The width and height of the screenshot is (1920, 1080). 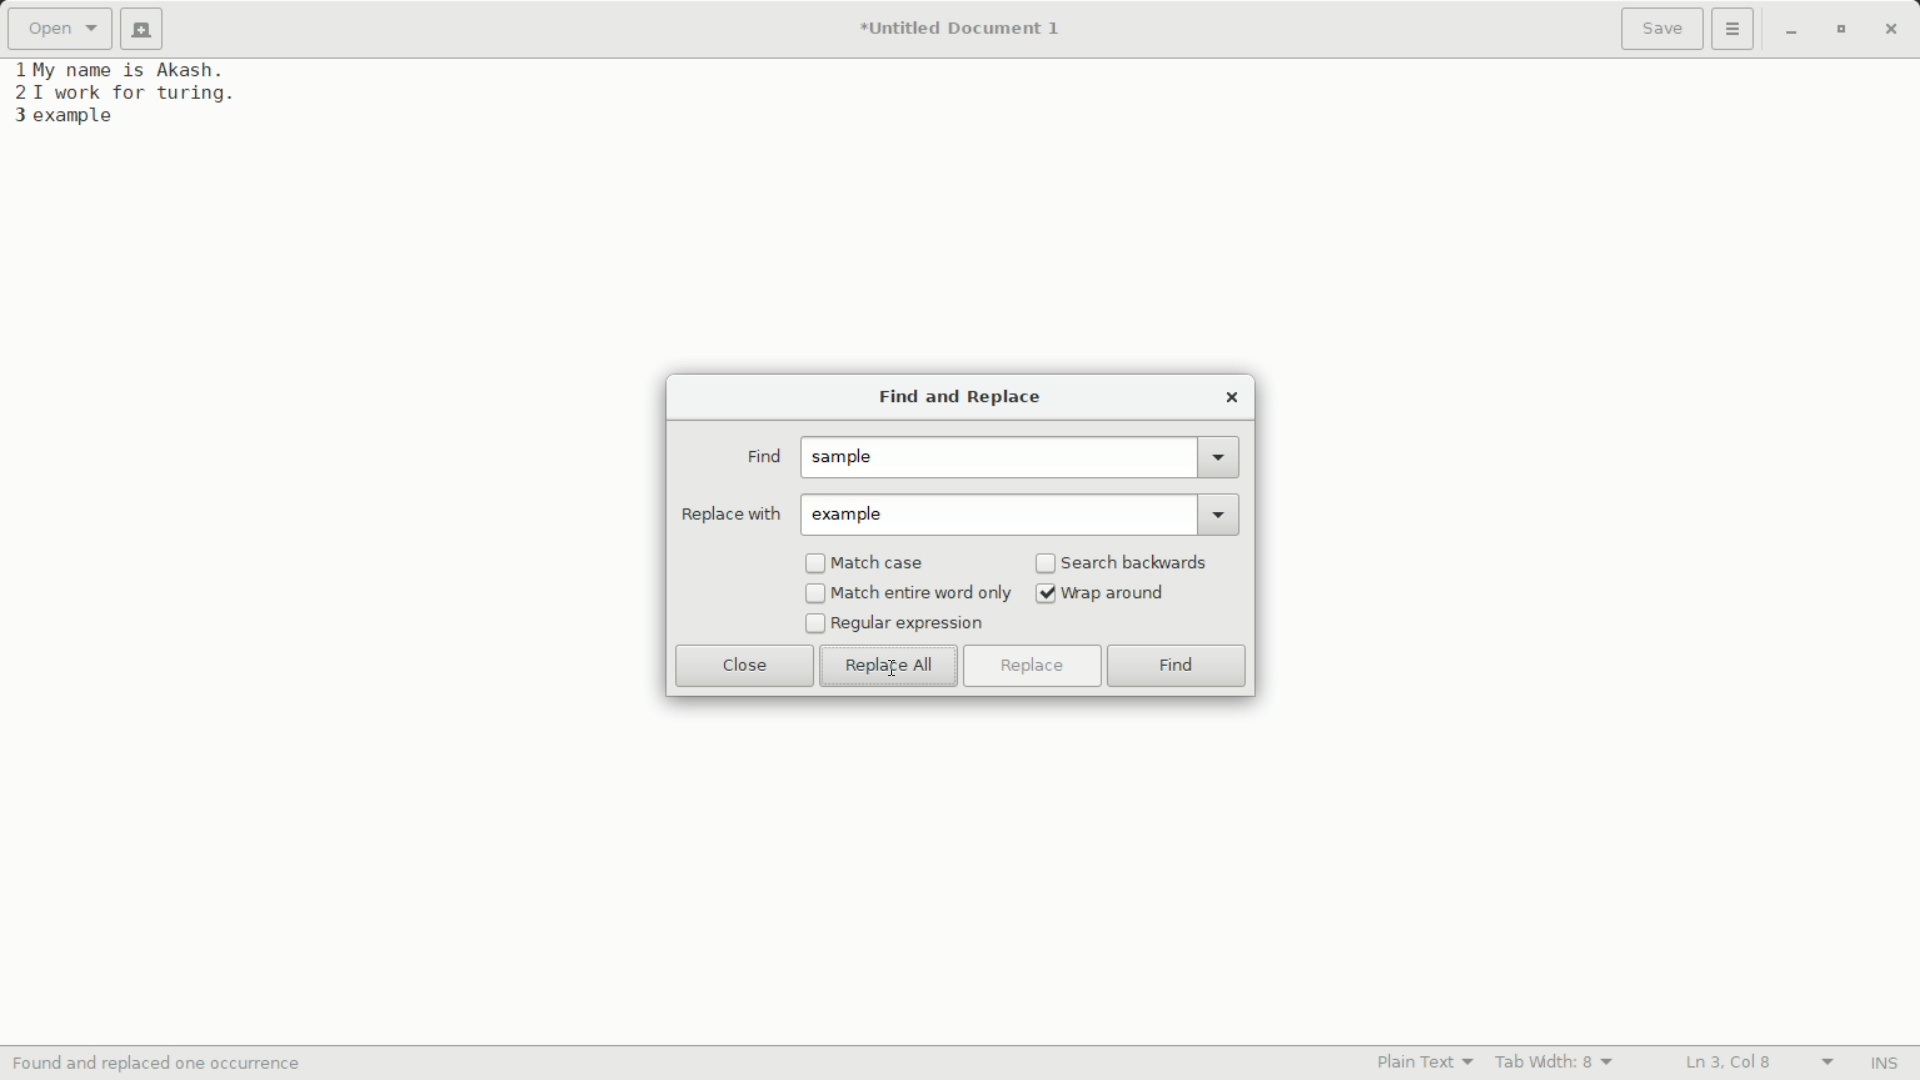 What do you see at coordinates (1137, 562) in the screenshot?
I see `search backwards` at bounding box center [1137, 562].